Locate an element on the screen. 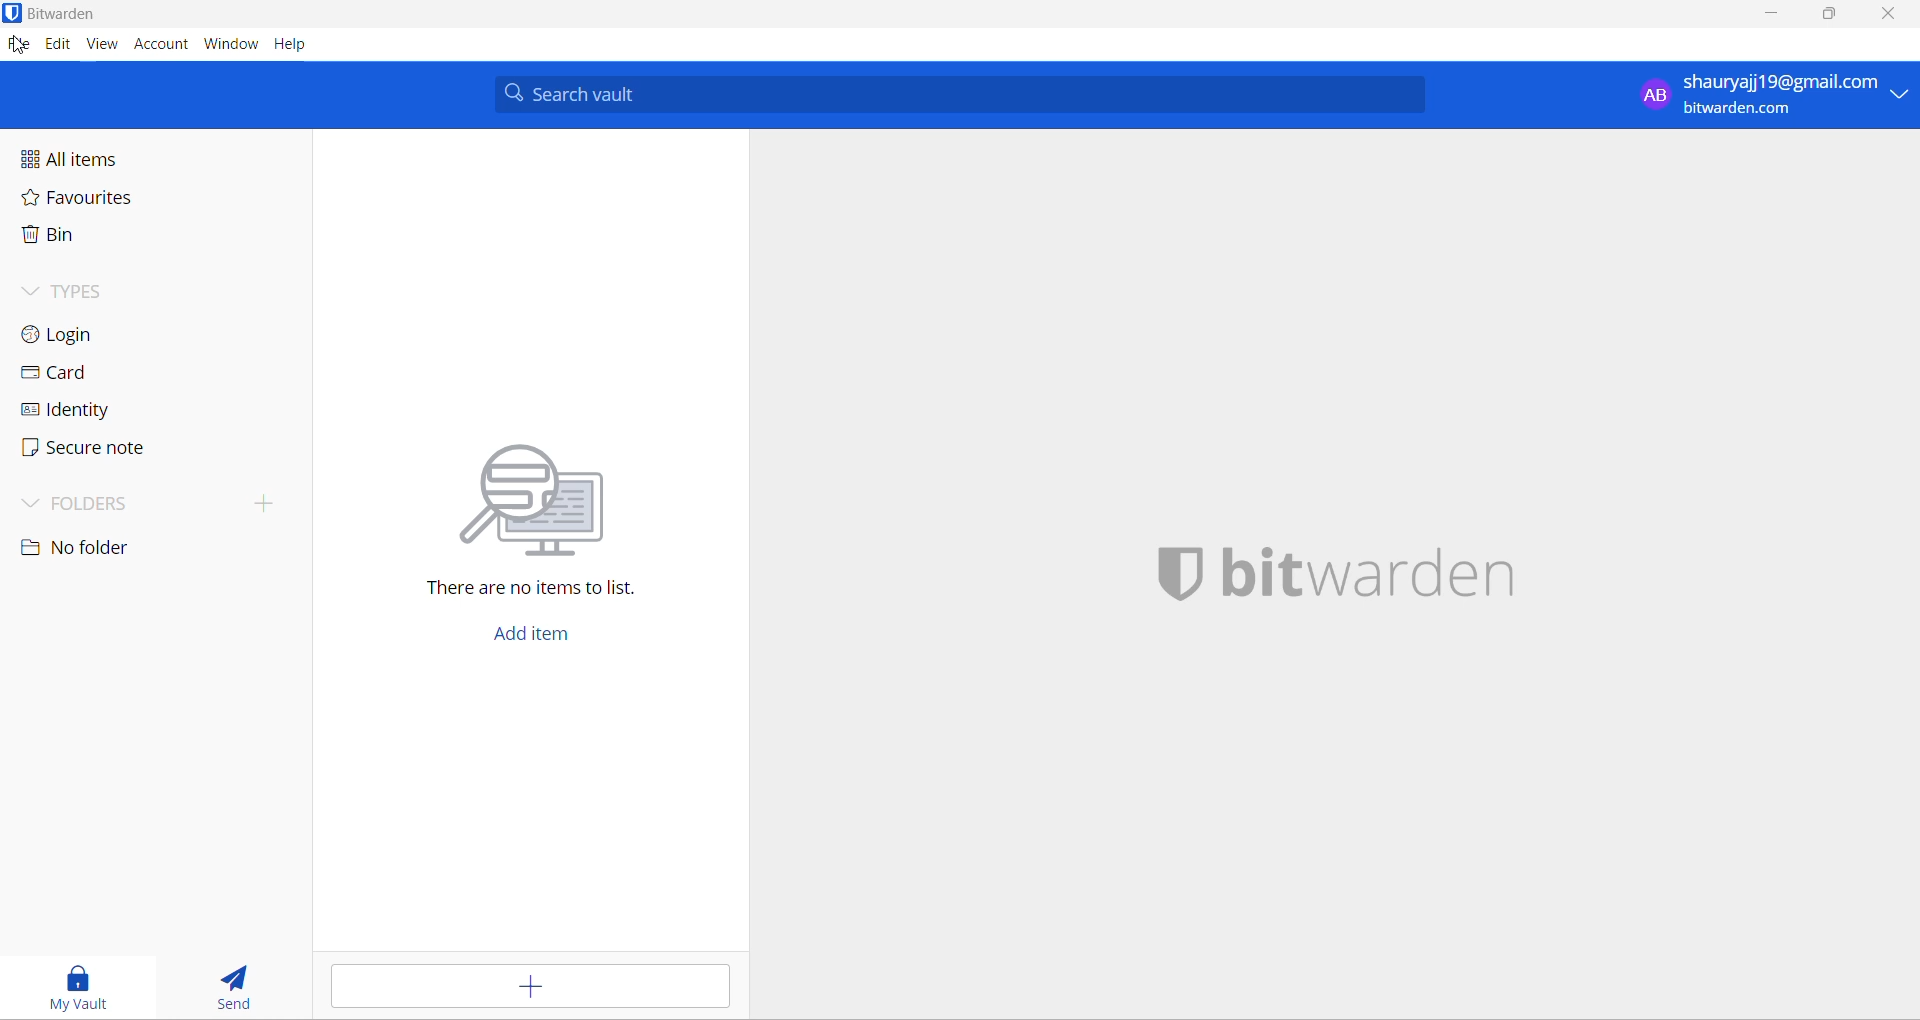  search vault  is located at coordinates (953, 95).